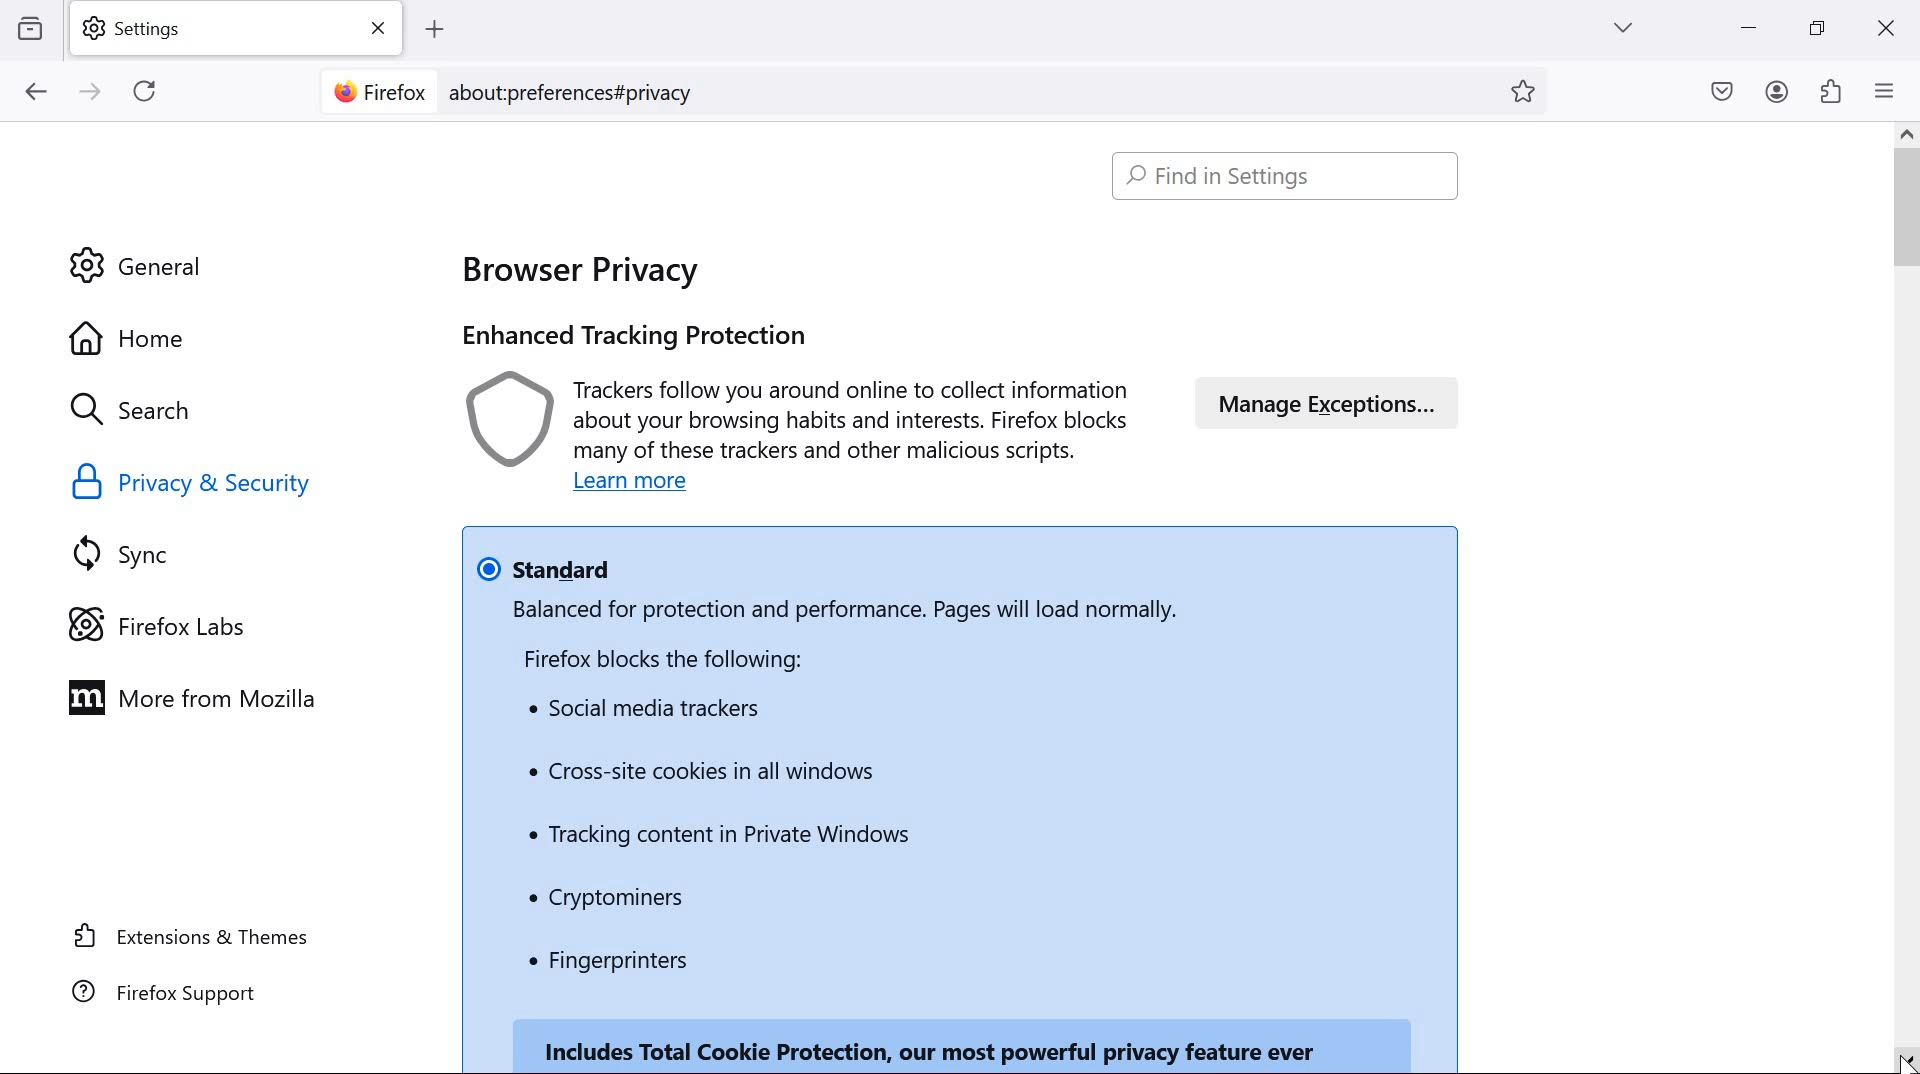 This screenshot has height=1074, width=1920. I want to click on Firefox, so click(378, 89).